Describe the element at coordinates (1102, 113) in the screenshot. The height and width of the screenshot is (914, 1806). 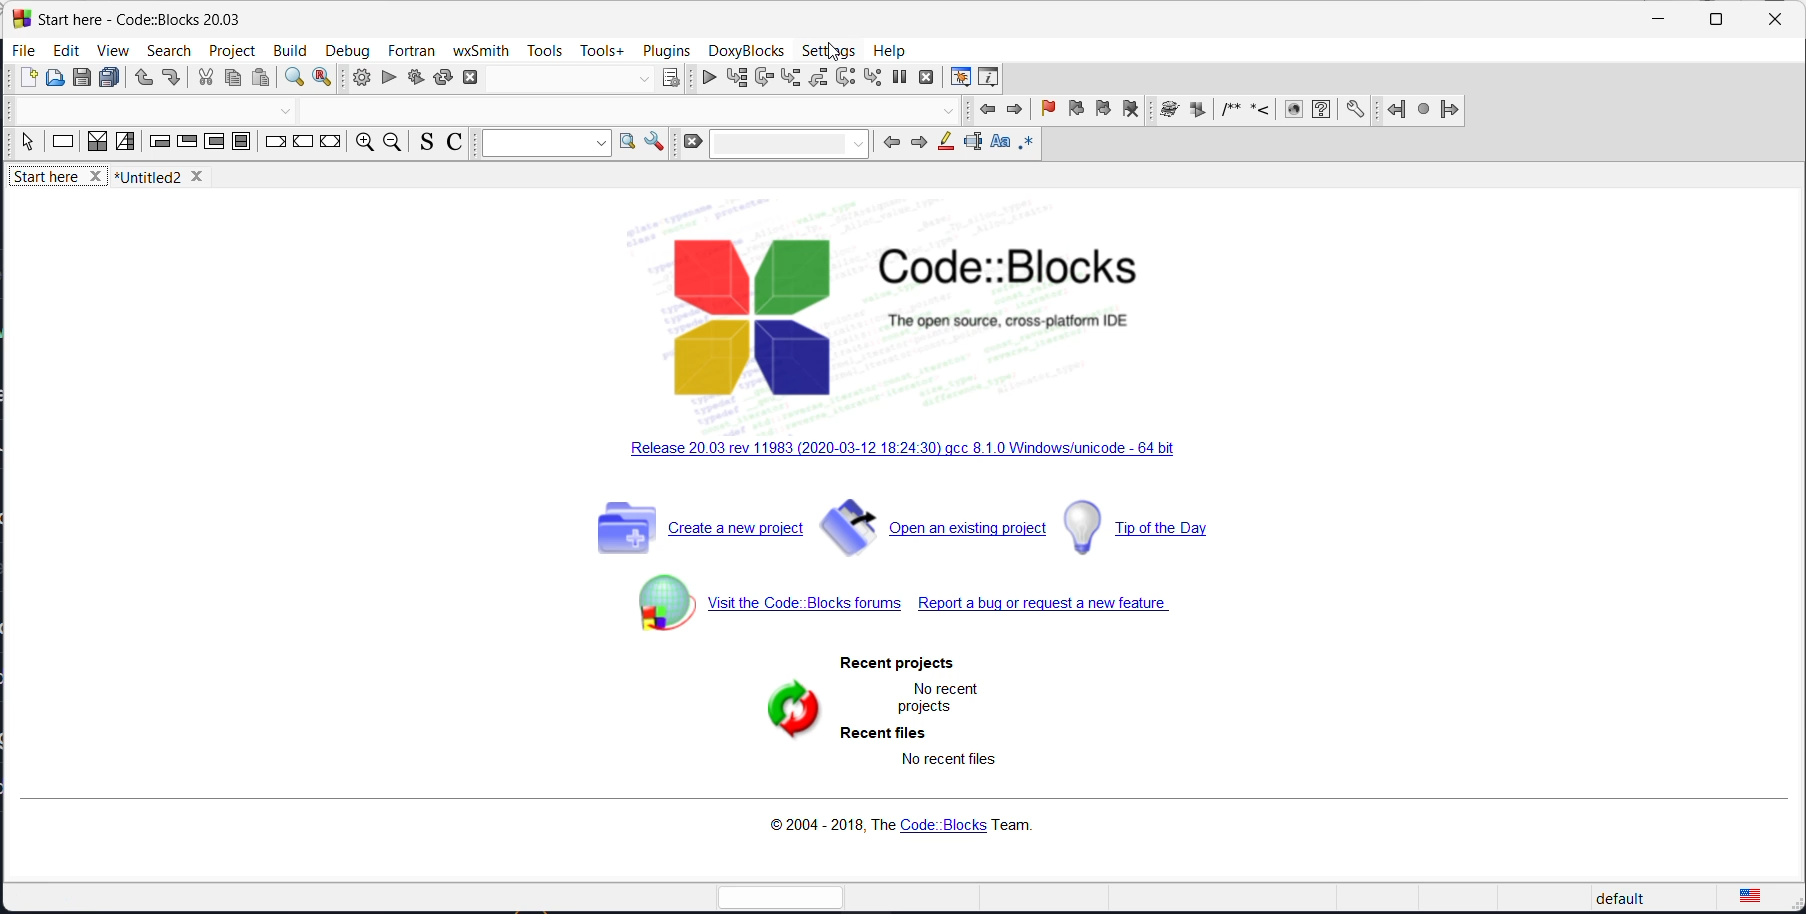
I see `next bookmark` at that location.